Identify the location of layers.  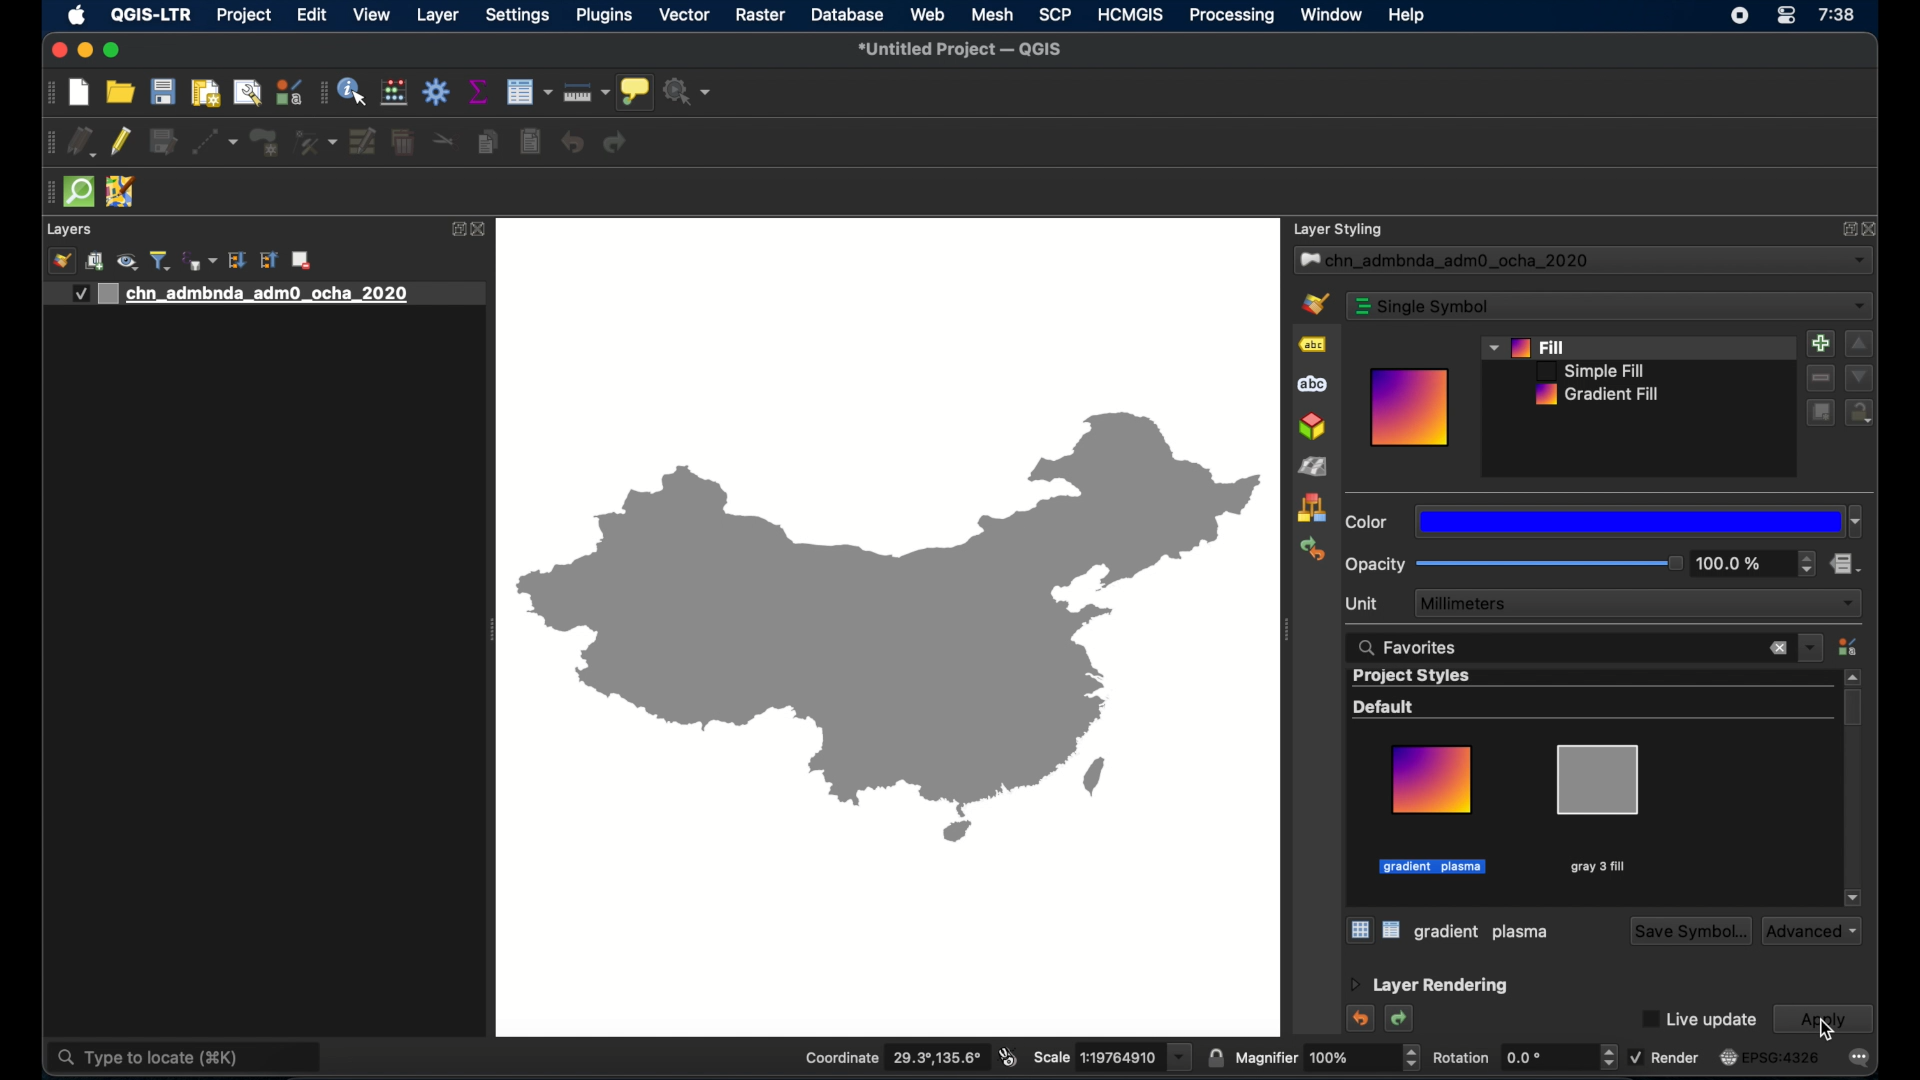
(69, 230).